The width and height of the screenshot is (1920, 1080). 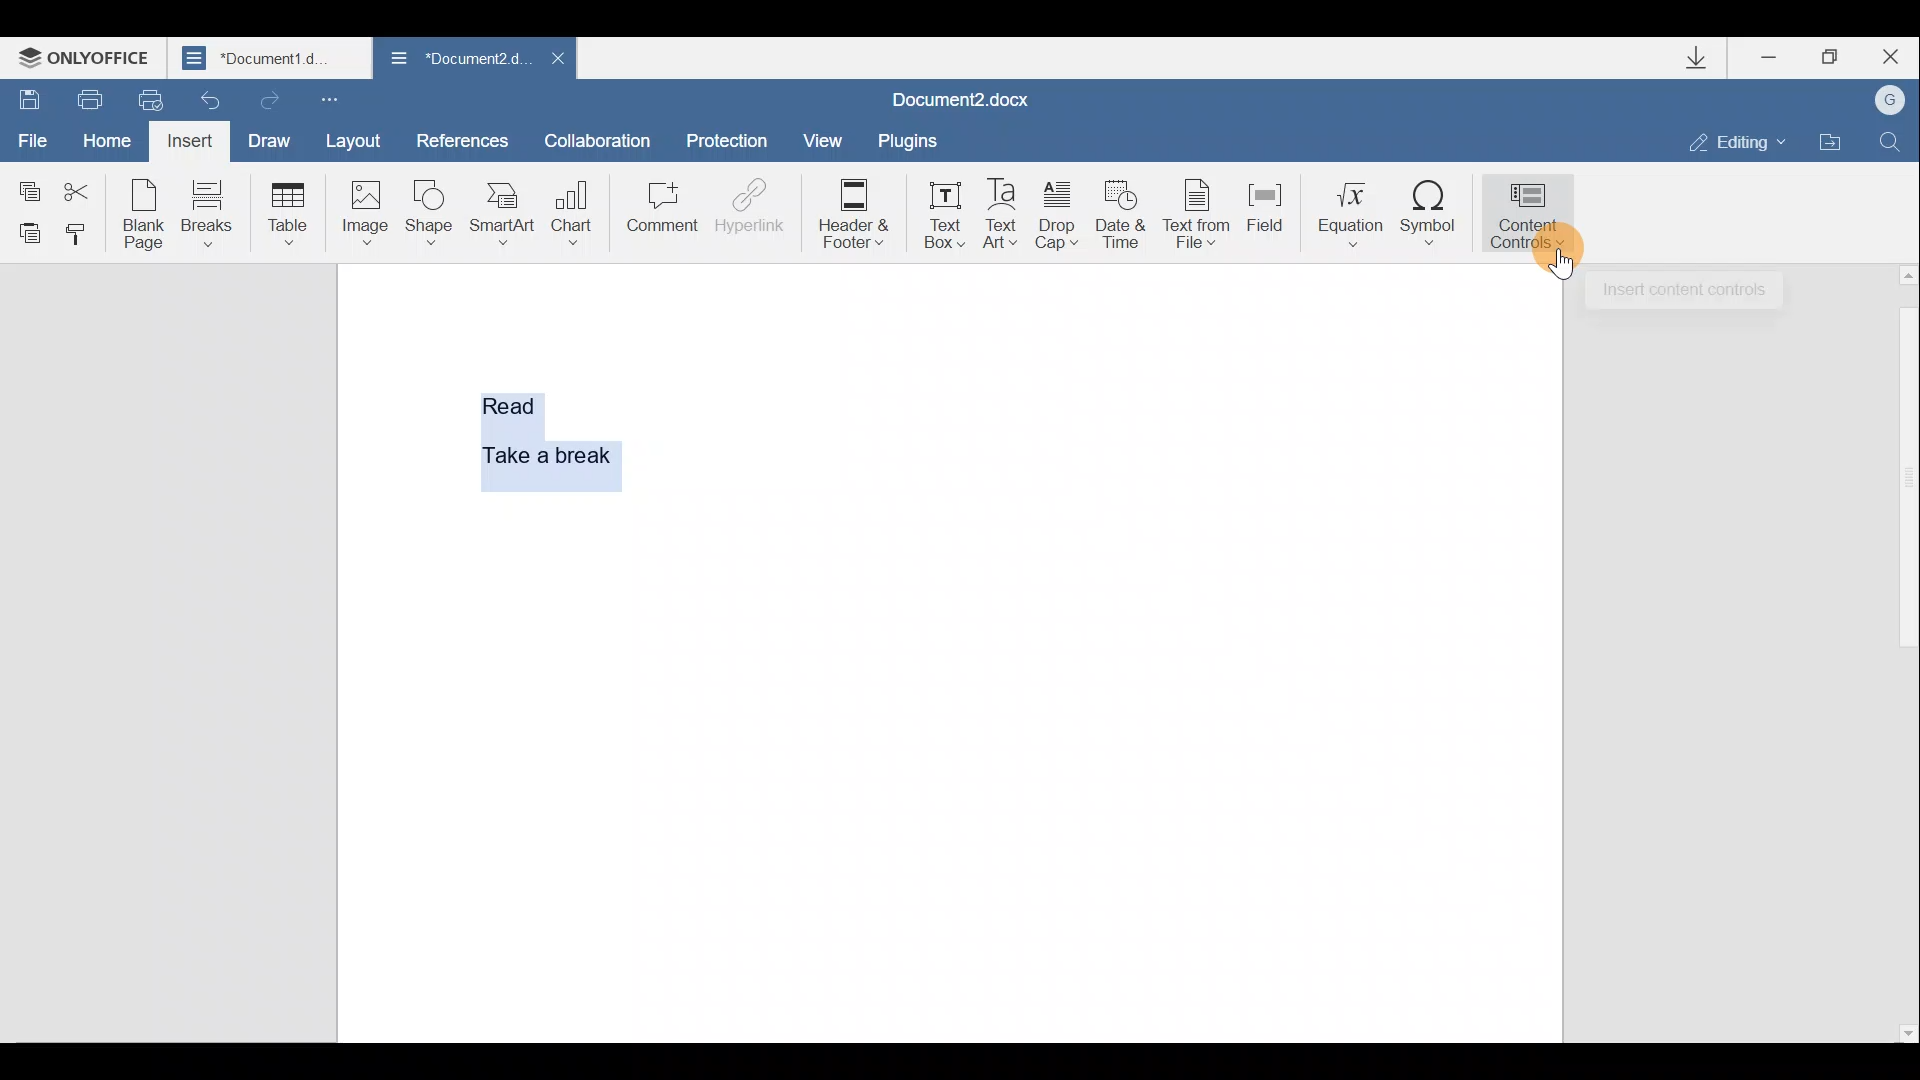 I want to click on Protection, so click(x=731, y=133).